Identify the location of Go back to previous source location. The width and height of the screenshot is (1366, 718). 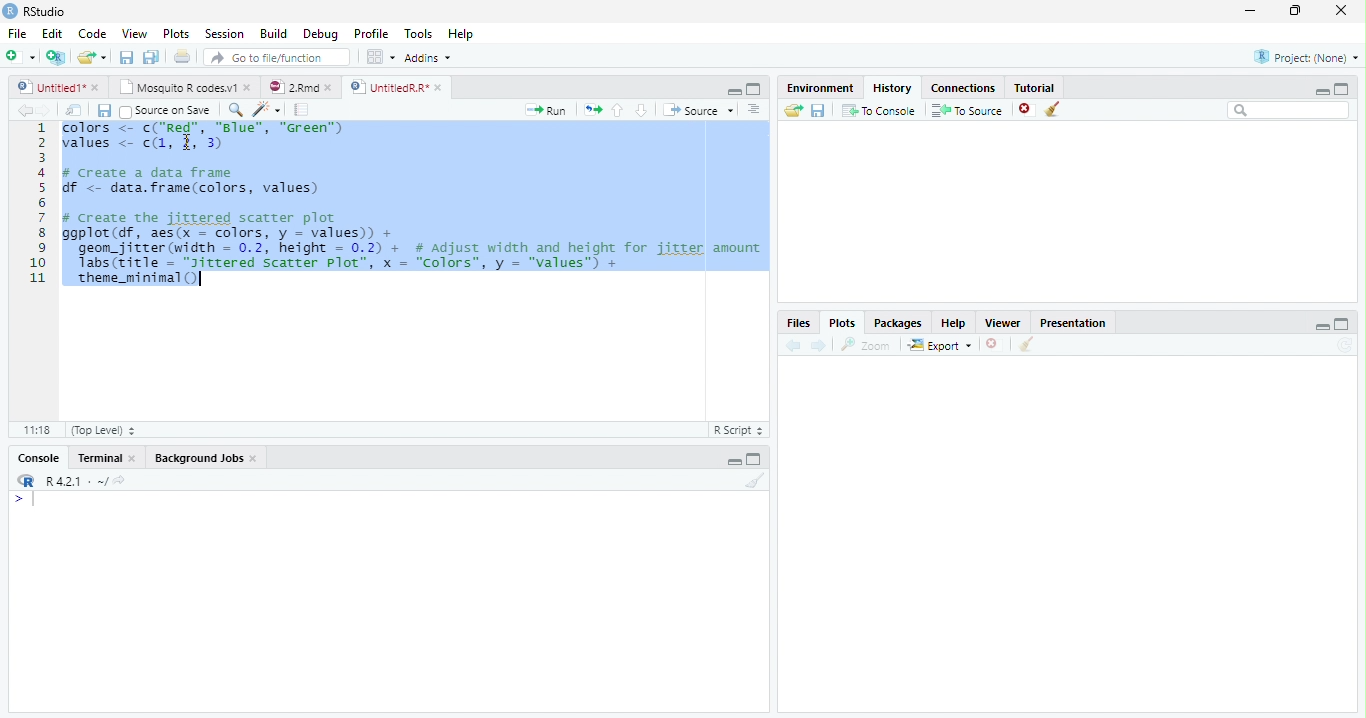
(23, 111).